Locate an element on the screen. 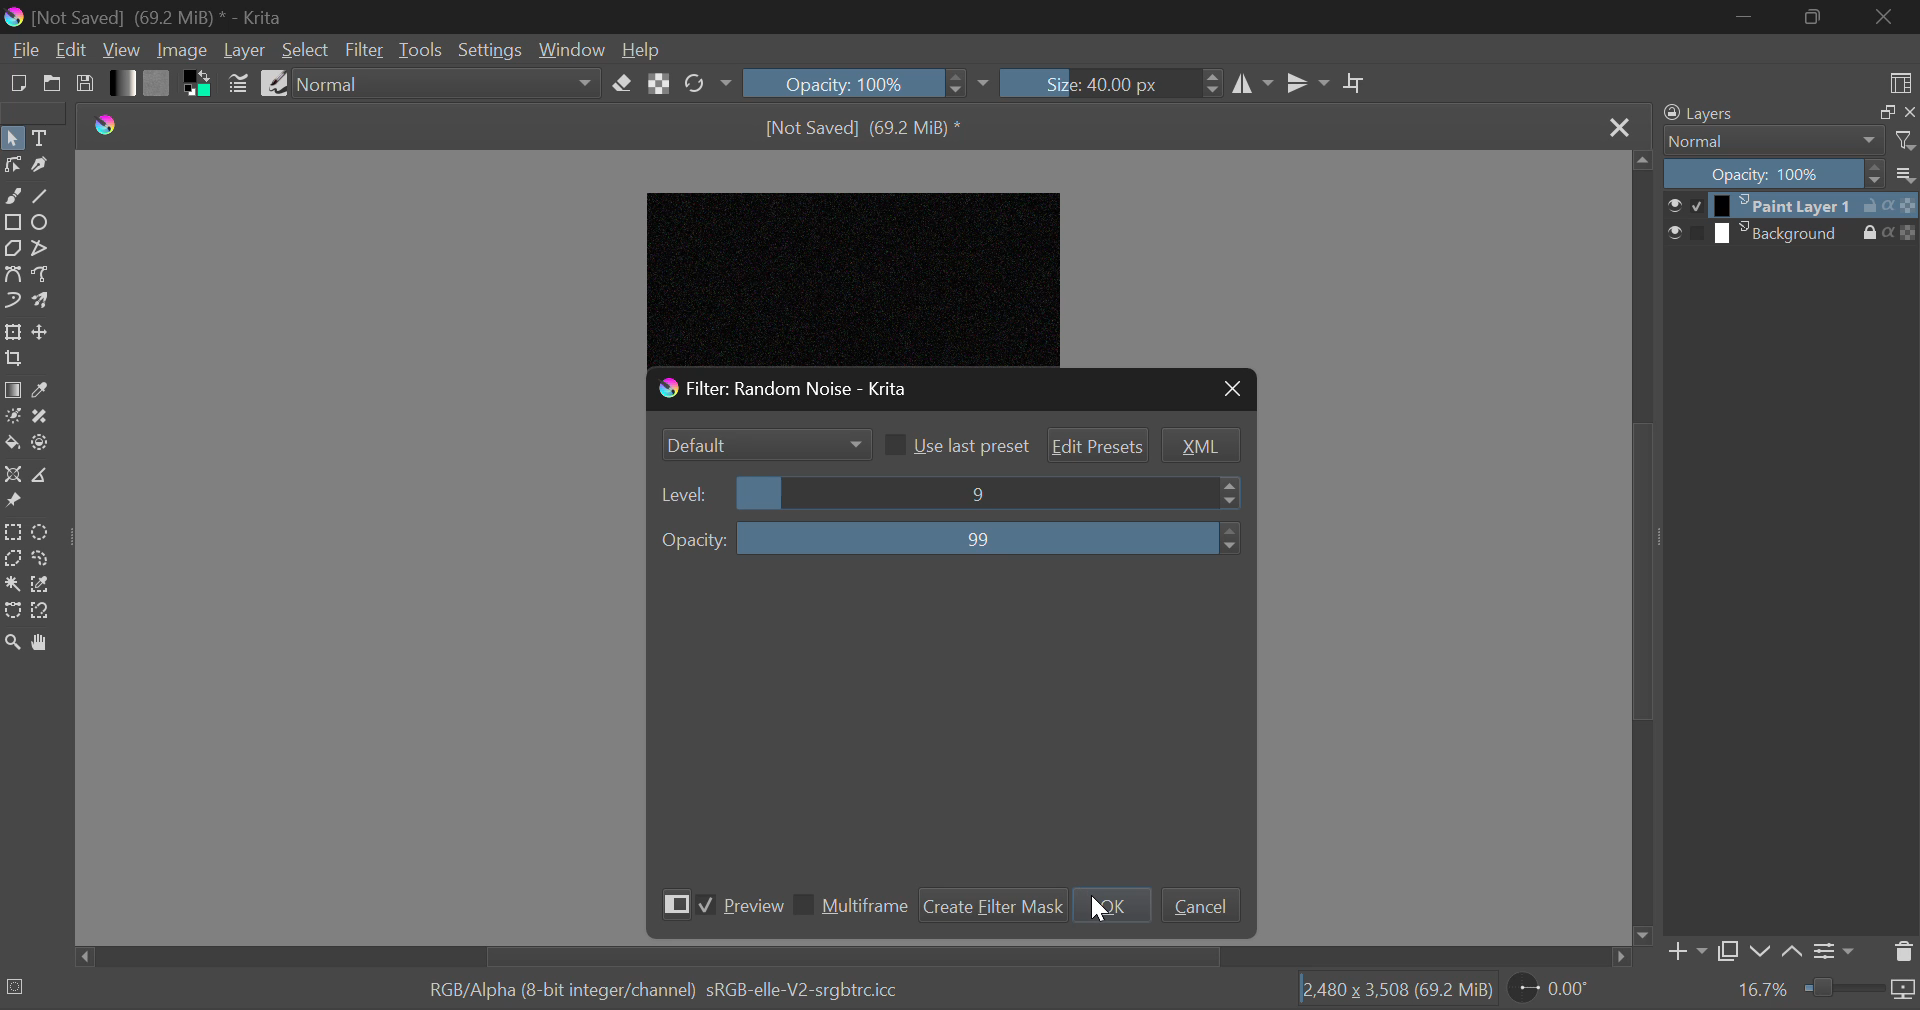 Image resolution: width=1920 pixels, height=1010 pixels. Text is located at coordinates (41, 136).